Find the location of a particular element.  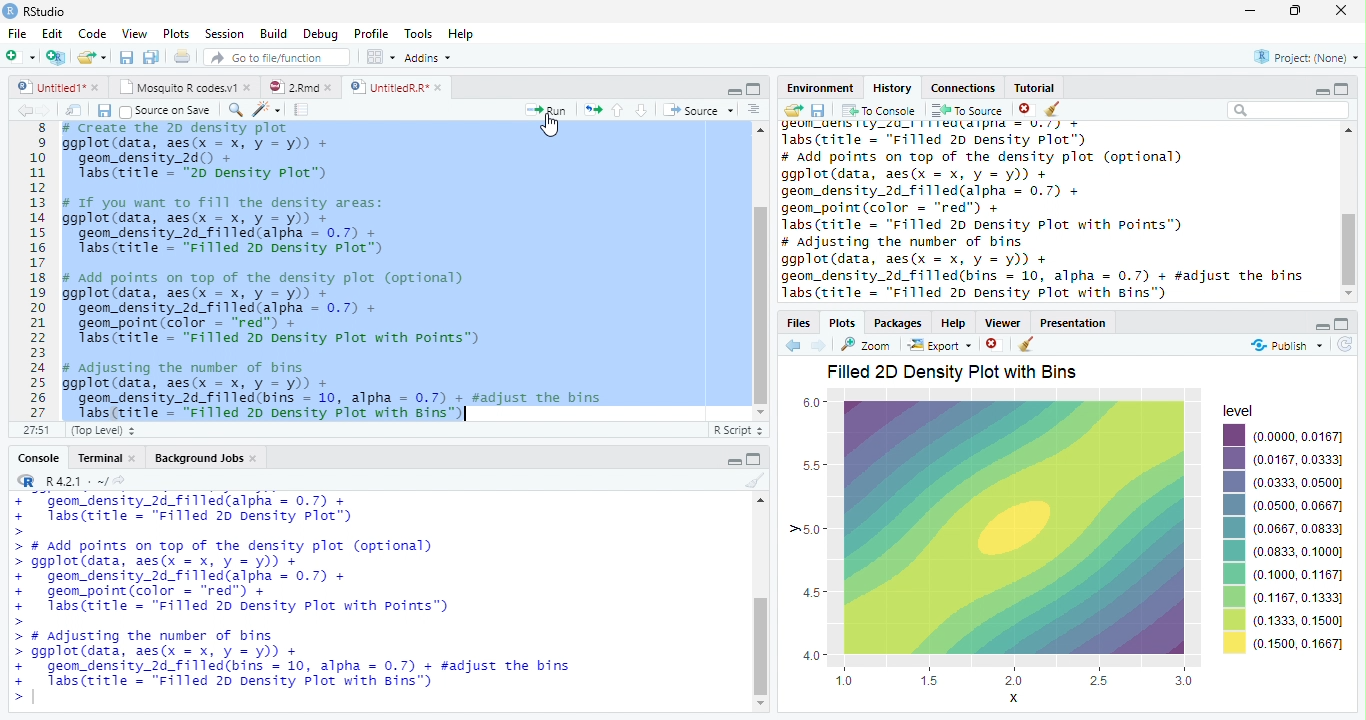

Project: (None) is located at coordinates (1305, 57).